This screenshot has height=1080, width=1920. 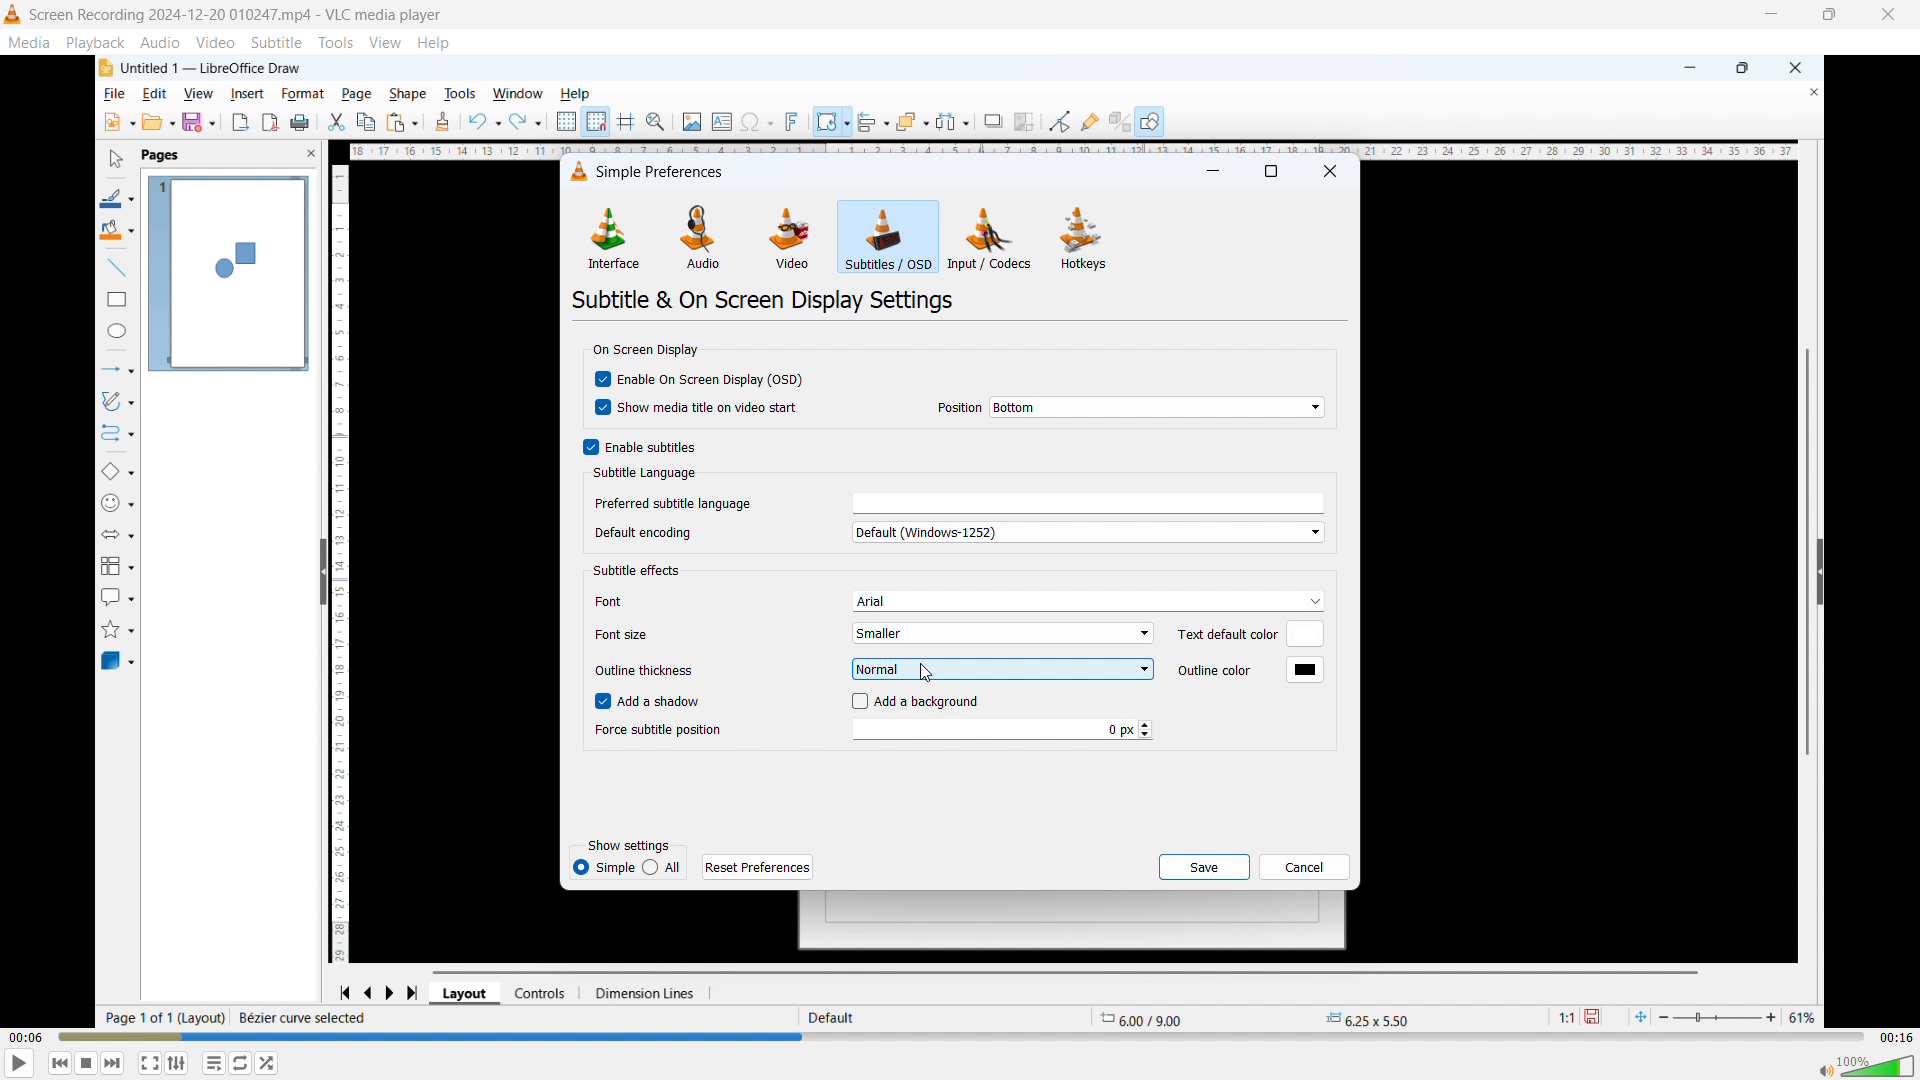 I want to click on Toggle playlist , so click(x=177, y=1063).